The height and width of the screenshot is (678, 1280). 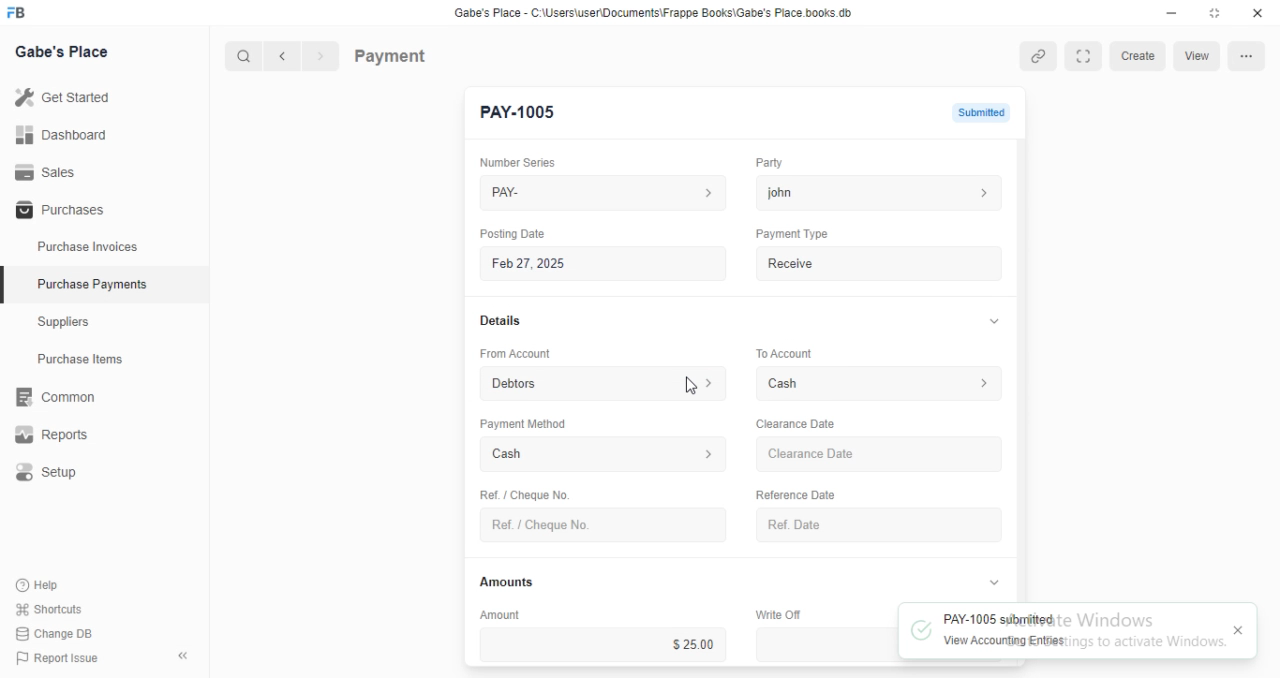 What do you see at coordinates (514, 353) in the screenshot?
I see `‘From Account` at bounding box center [514, 353].